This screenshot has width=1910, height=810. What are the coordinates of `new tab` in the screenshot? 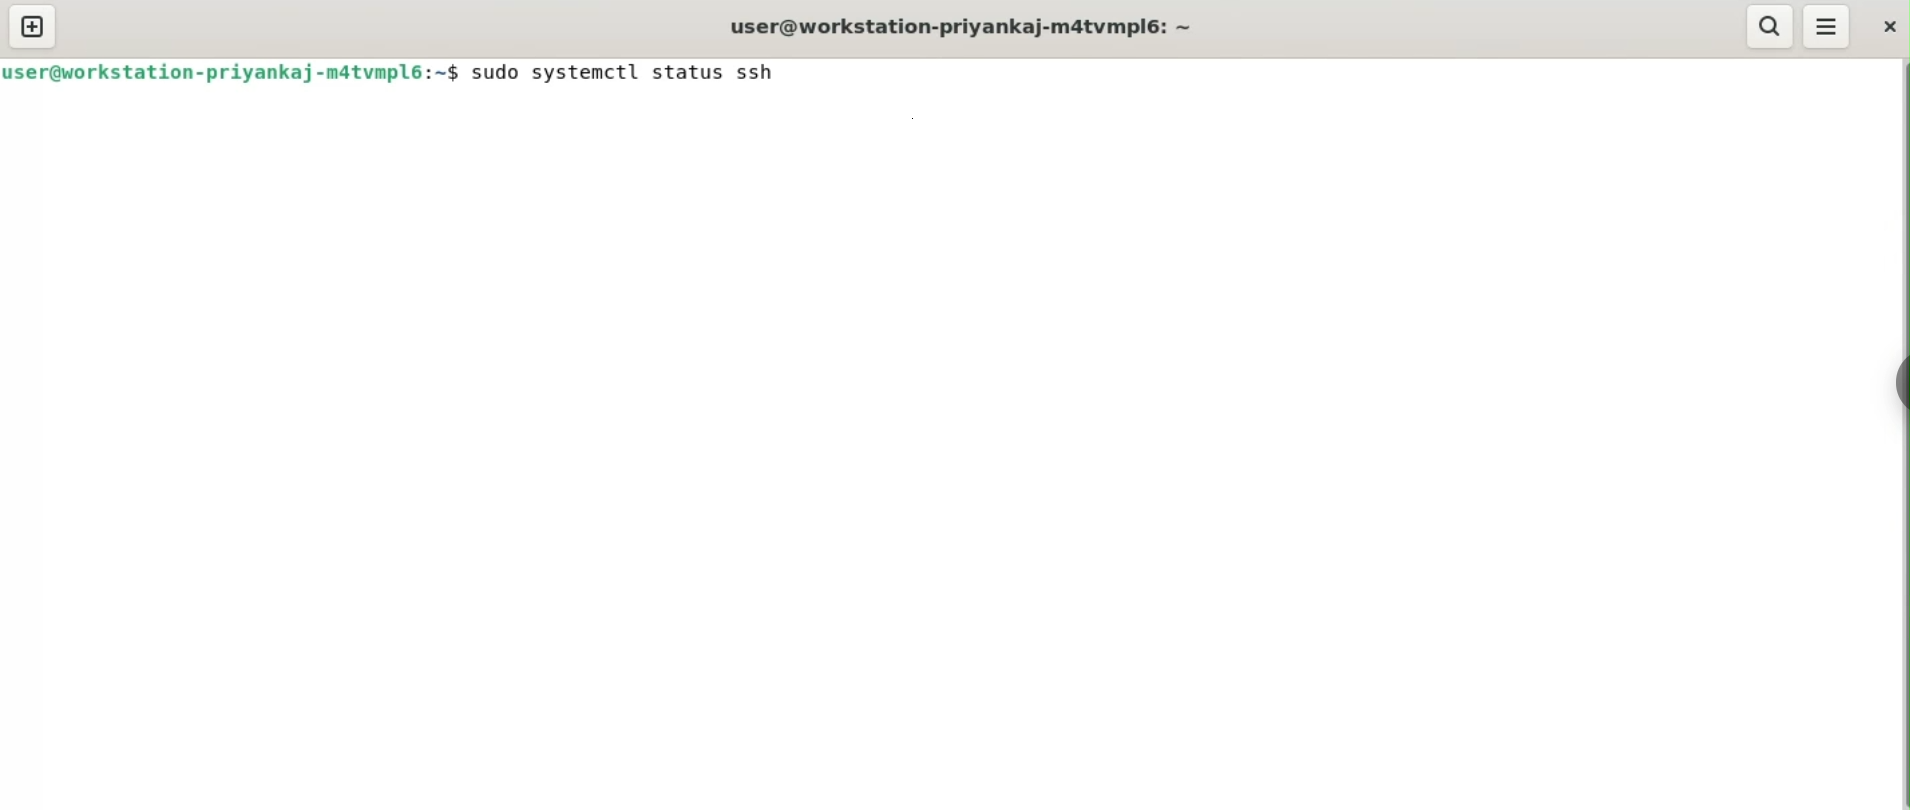 It's located at (41, 26).